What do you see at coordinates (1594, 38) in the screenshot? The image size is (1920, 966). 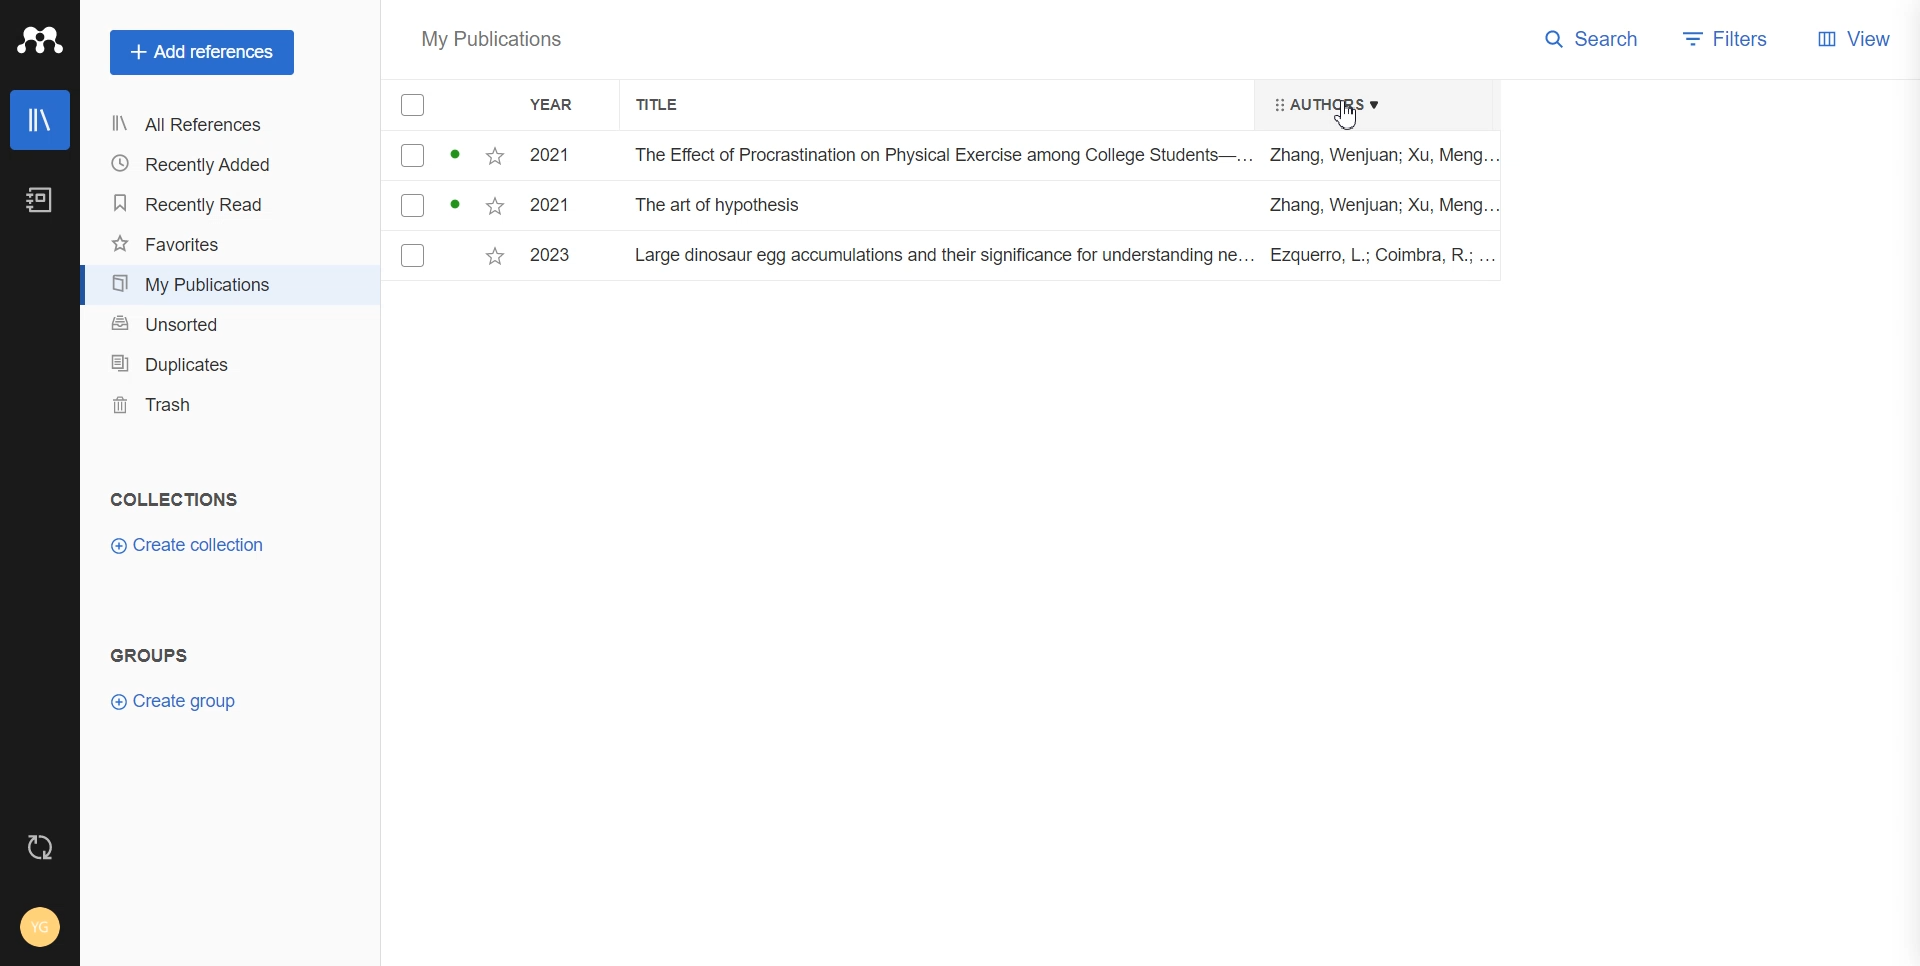 I see `Search` at bounding box center [1594, 38].